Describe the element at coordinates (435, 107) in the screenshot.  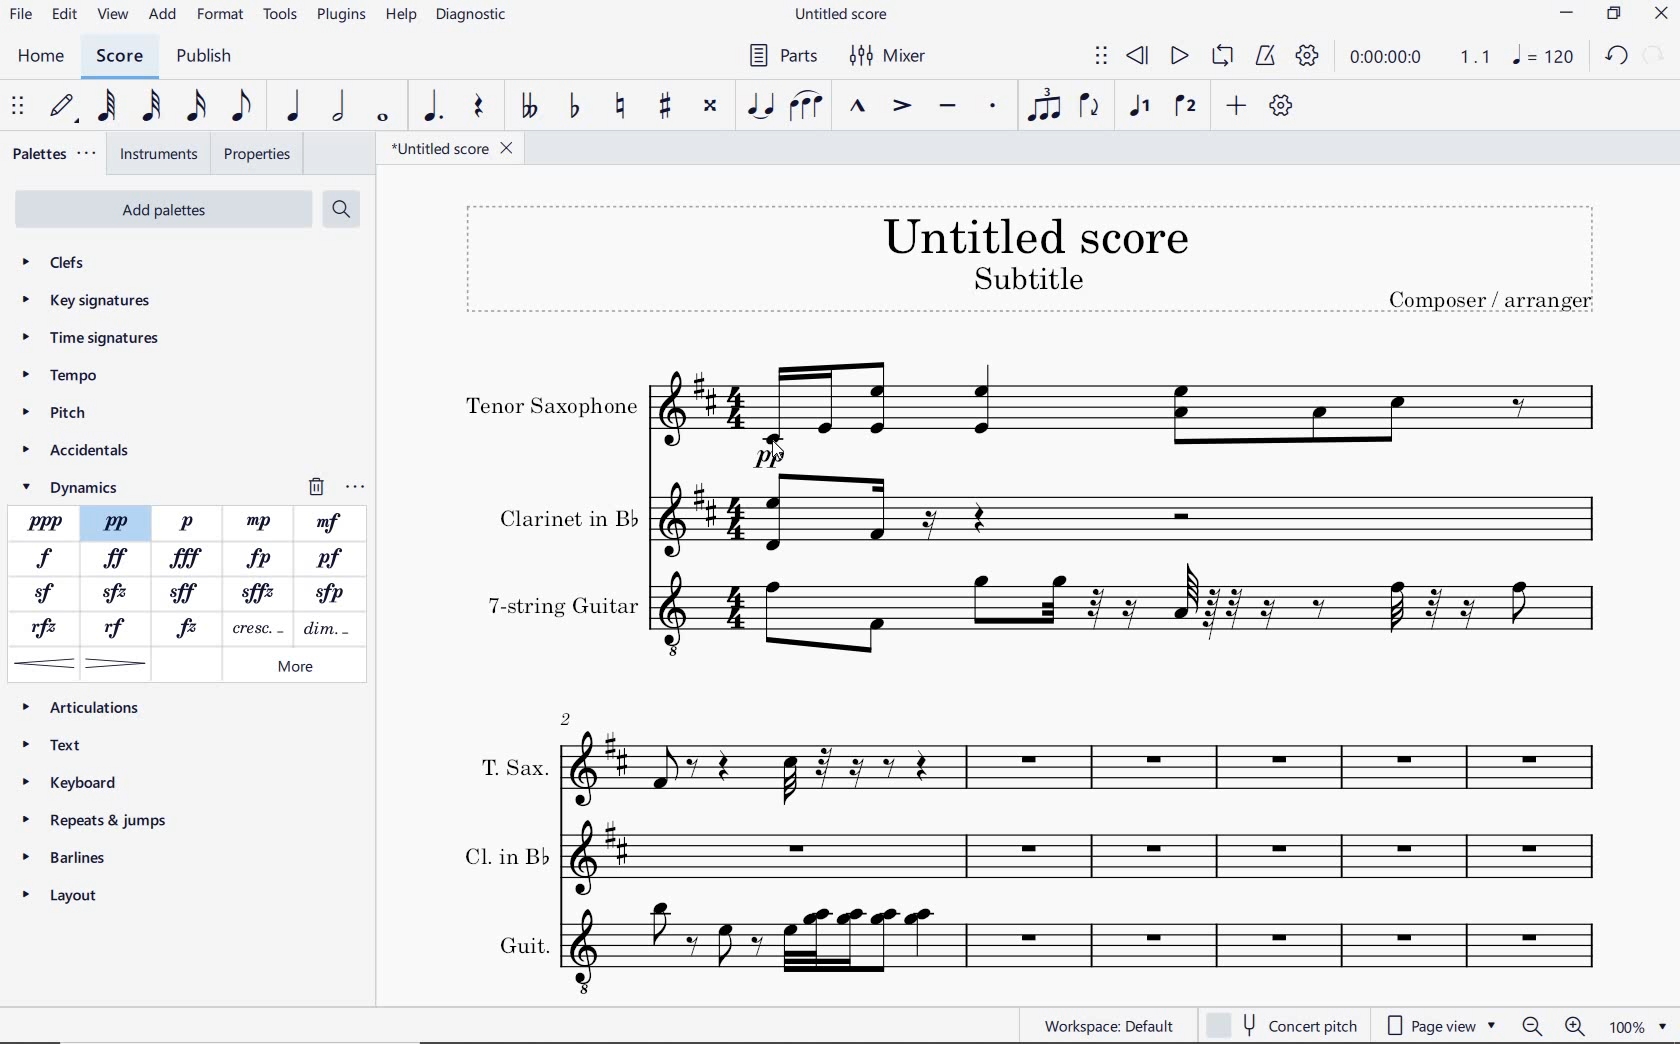
I see `AUGMENTATION DOT` at that location.